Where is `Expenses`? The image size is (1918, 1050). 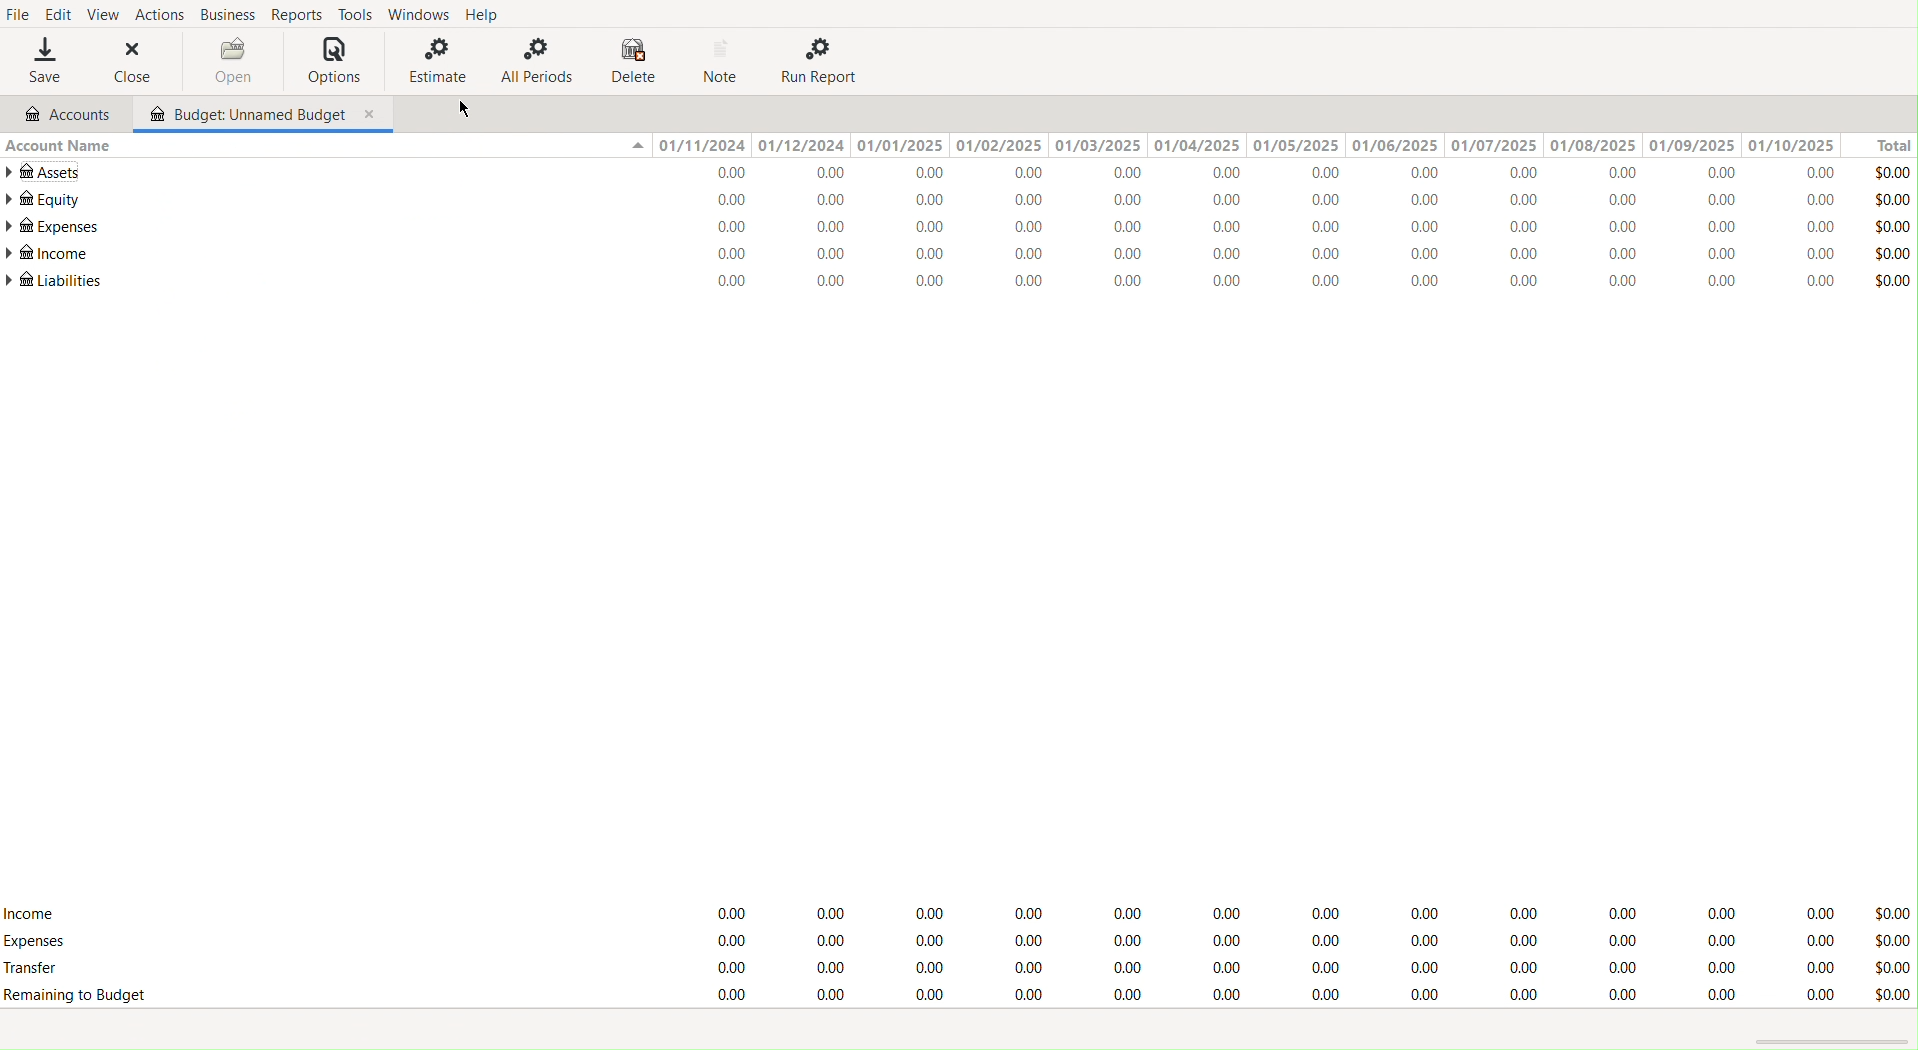 Expenses is located at coordinates (38, 941).